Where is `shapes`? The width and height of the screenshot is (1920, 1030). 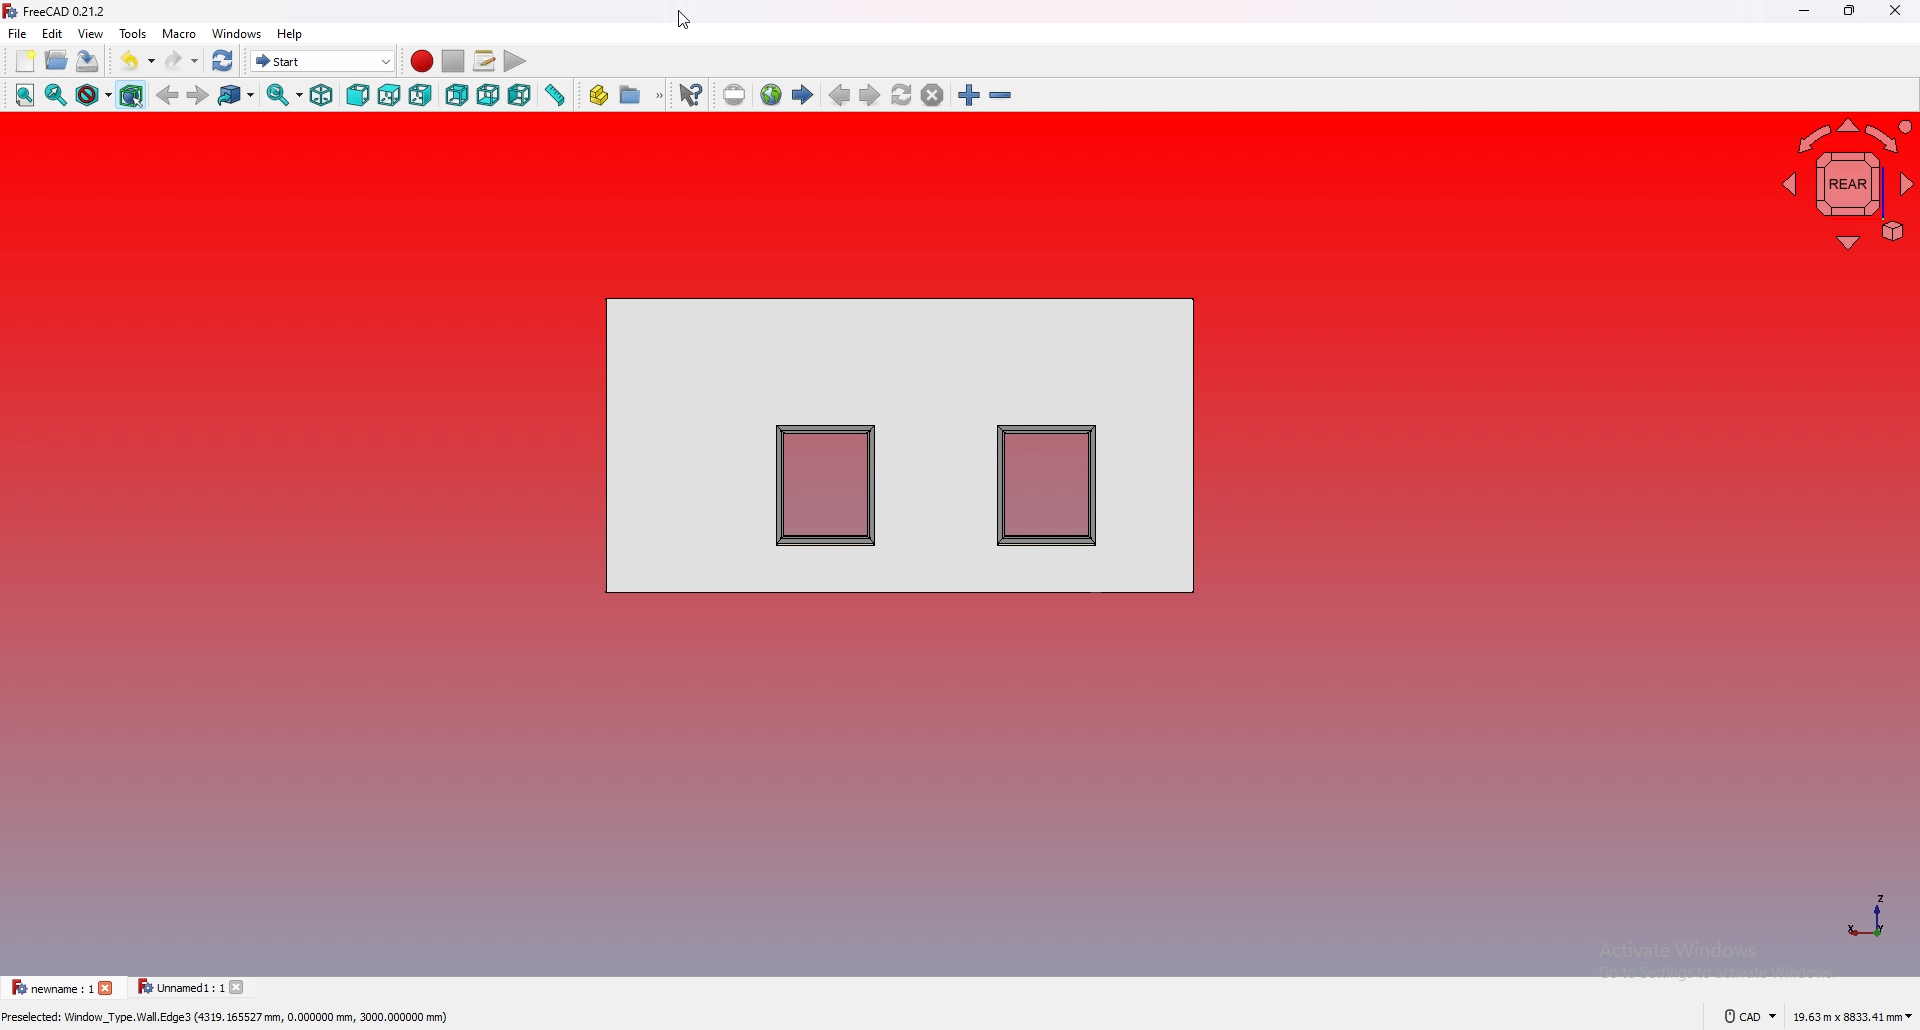
shapes is located at coordinates (900, 445).